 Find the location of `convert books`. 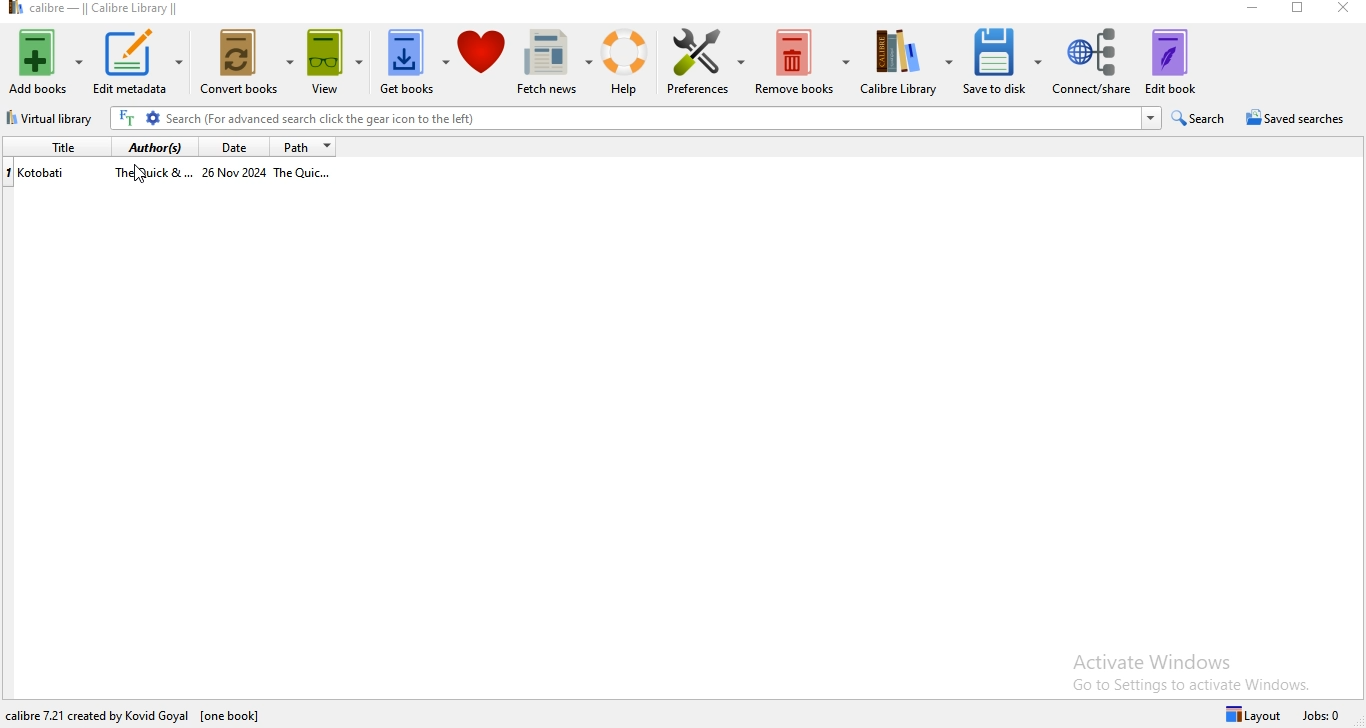

convert books is located at coordinates (247, 65).